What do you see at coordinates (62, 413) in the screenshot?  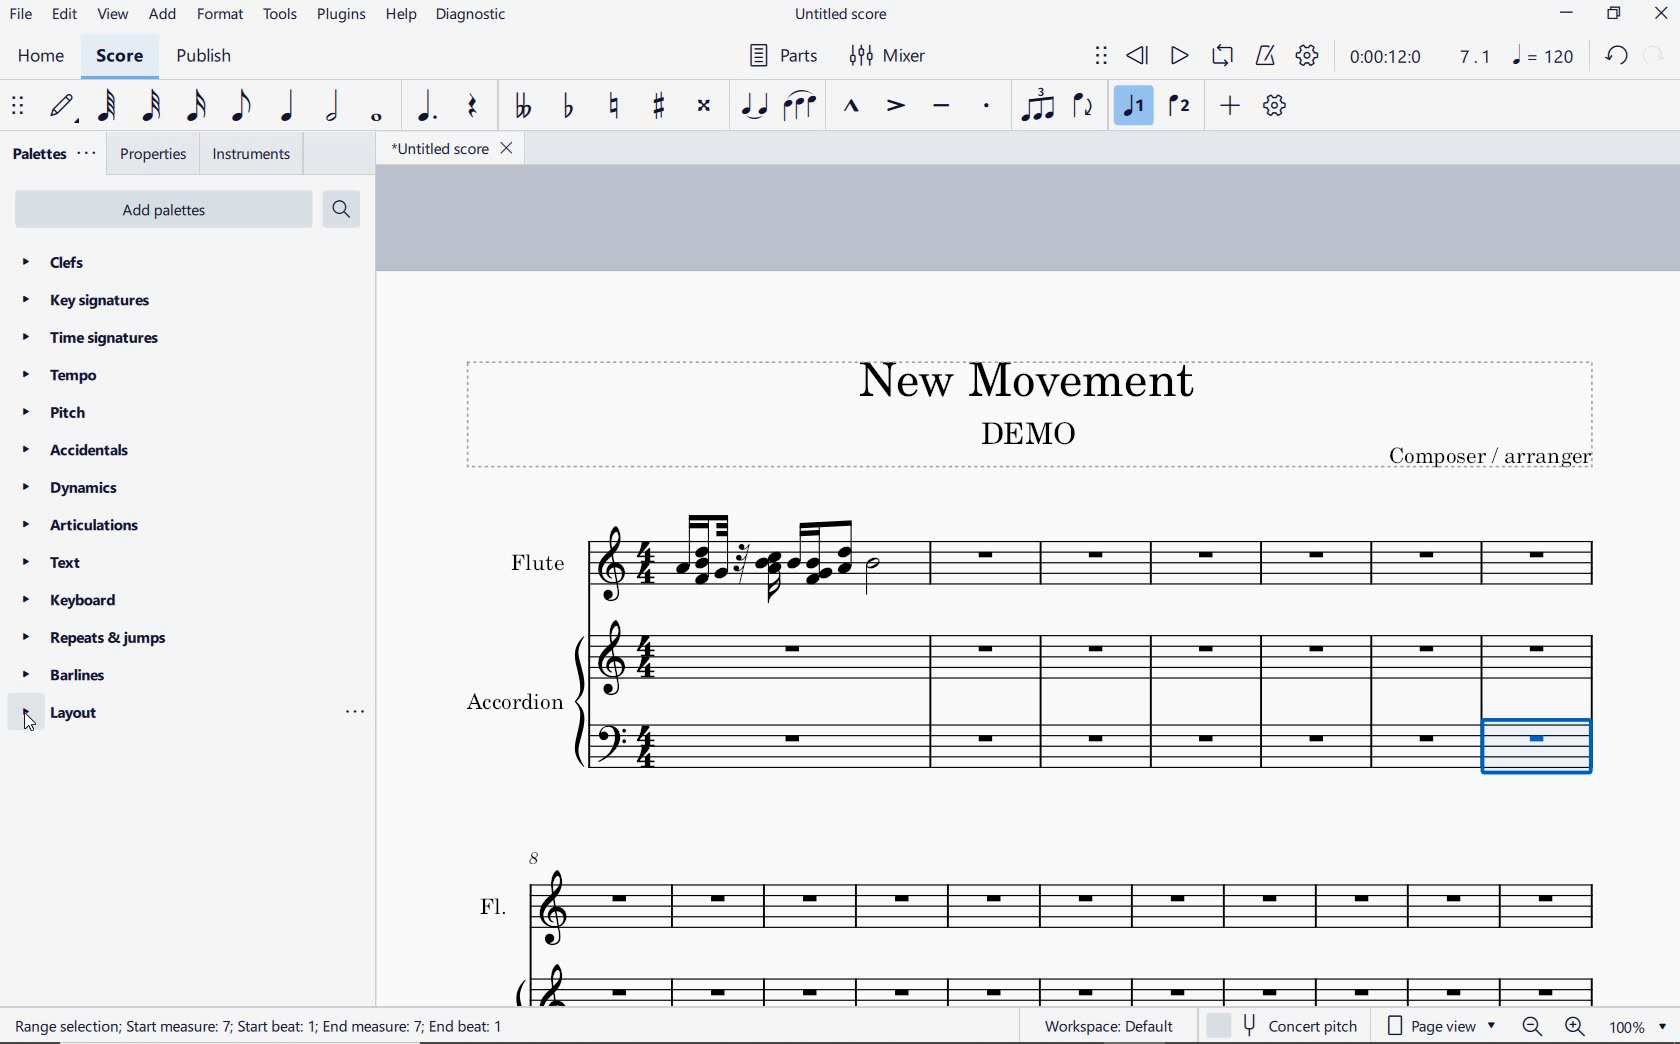 I see `pitch` at bounding box center [62, 413].